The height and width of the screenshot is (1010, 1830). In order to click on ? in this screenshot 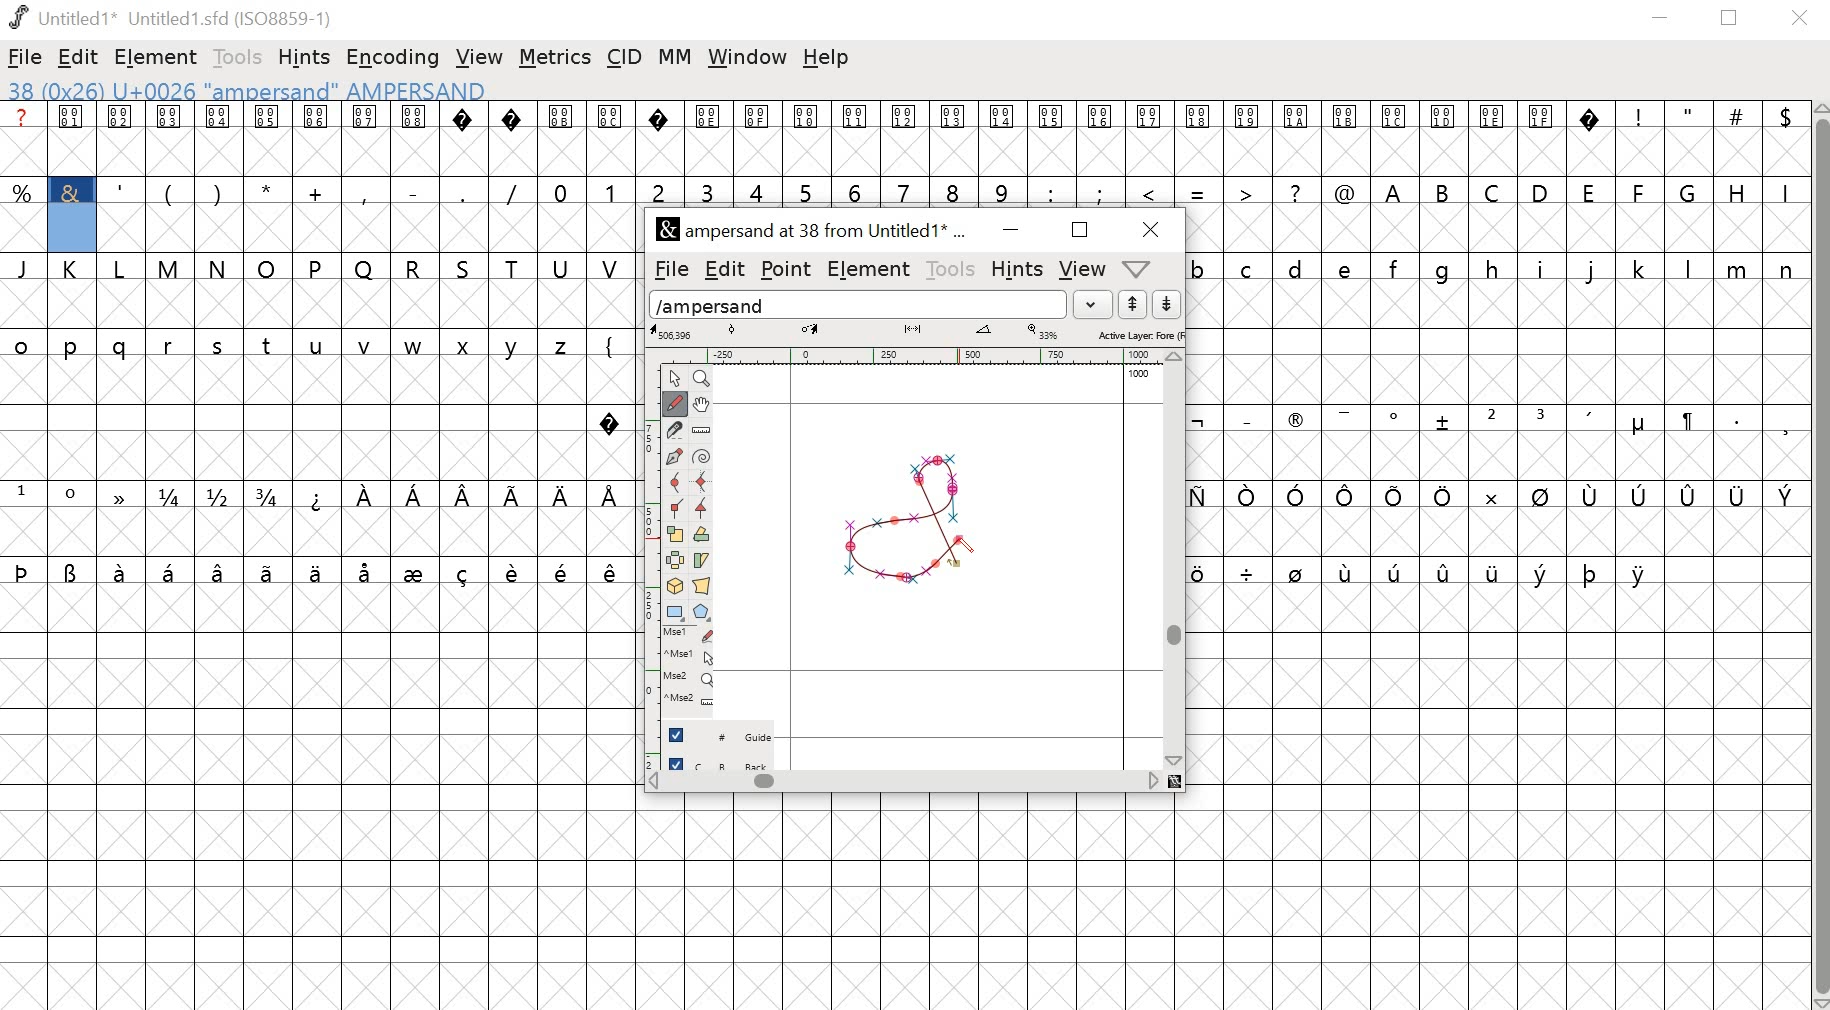, I will do `click(610, 419)`.